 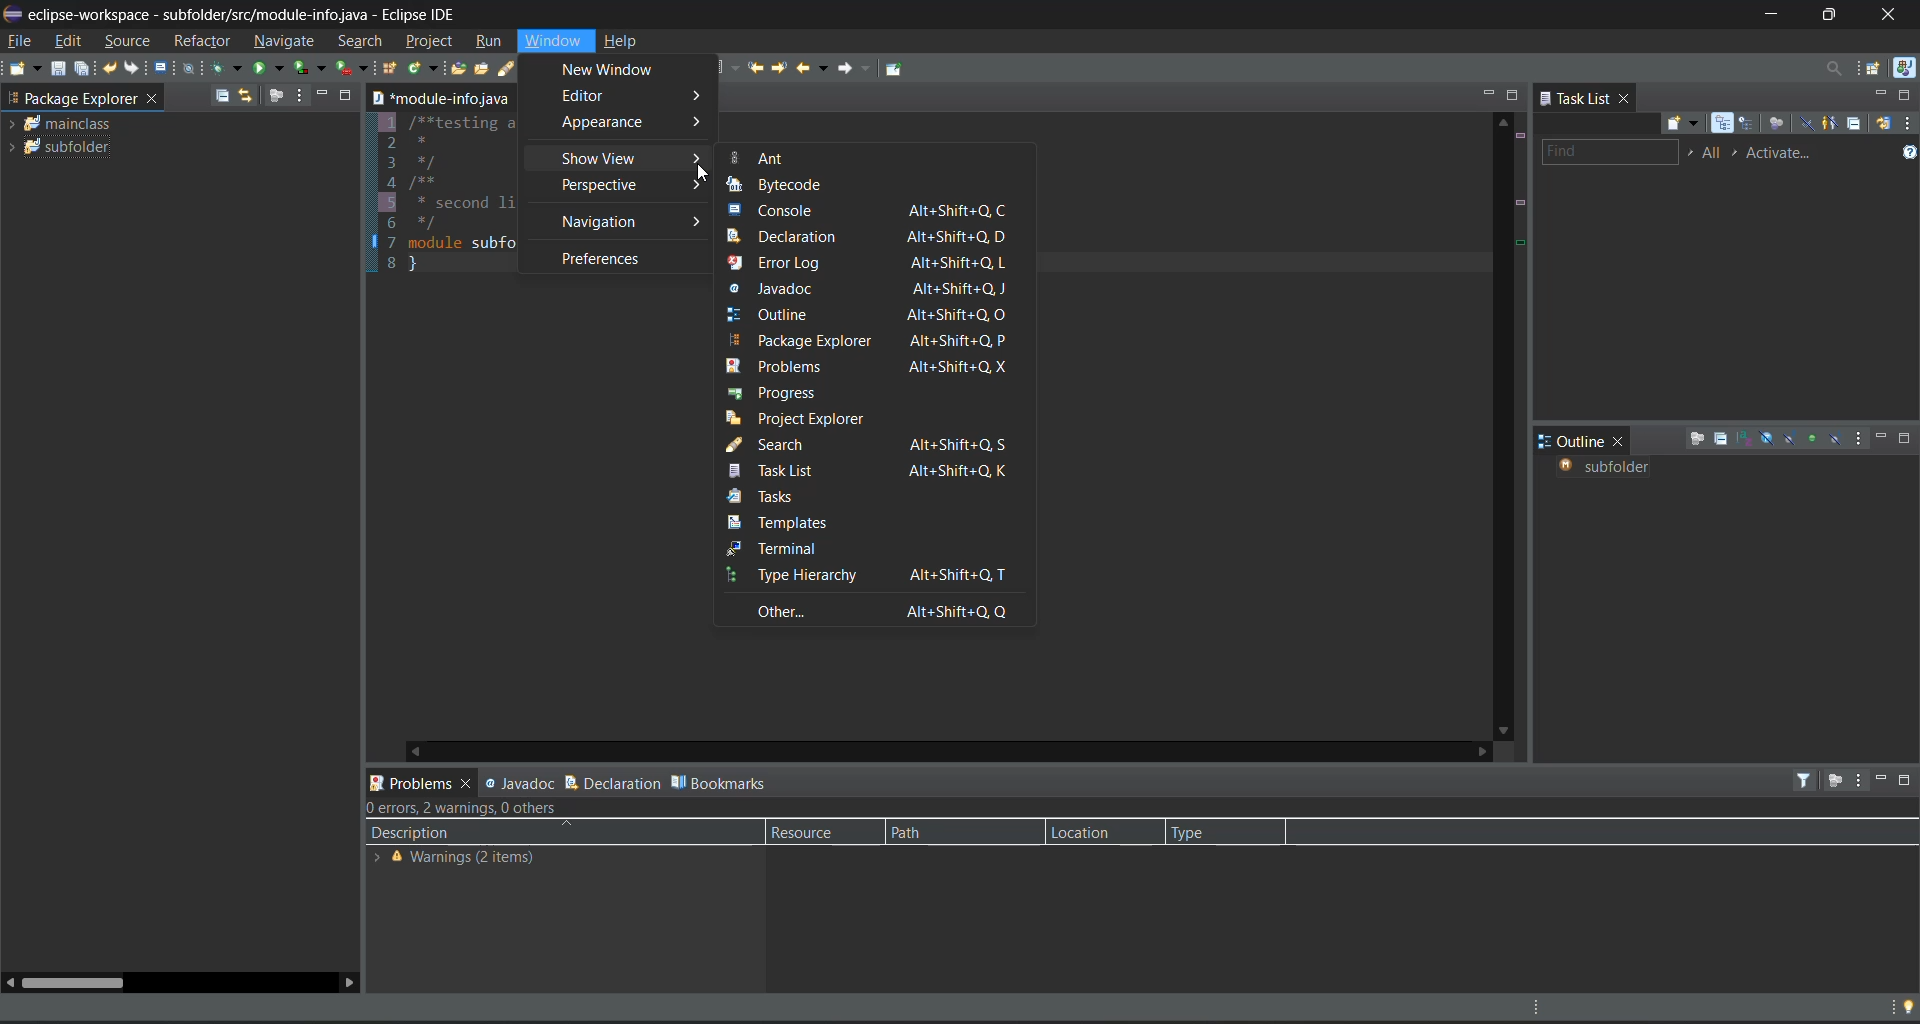 What do you see at coordinates (1697, 440) in the screenshot?
I see `focus on active task` at bounding box center [1697, 440].